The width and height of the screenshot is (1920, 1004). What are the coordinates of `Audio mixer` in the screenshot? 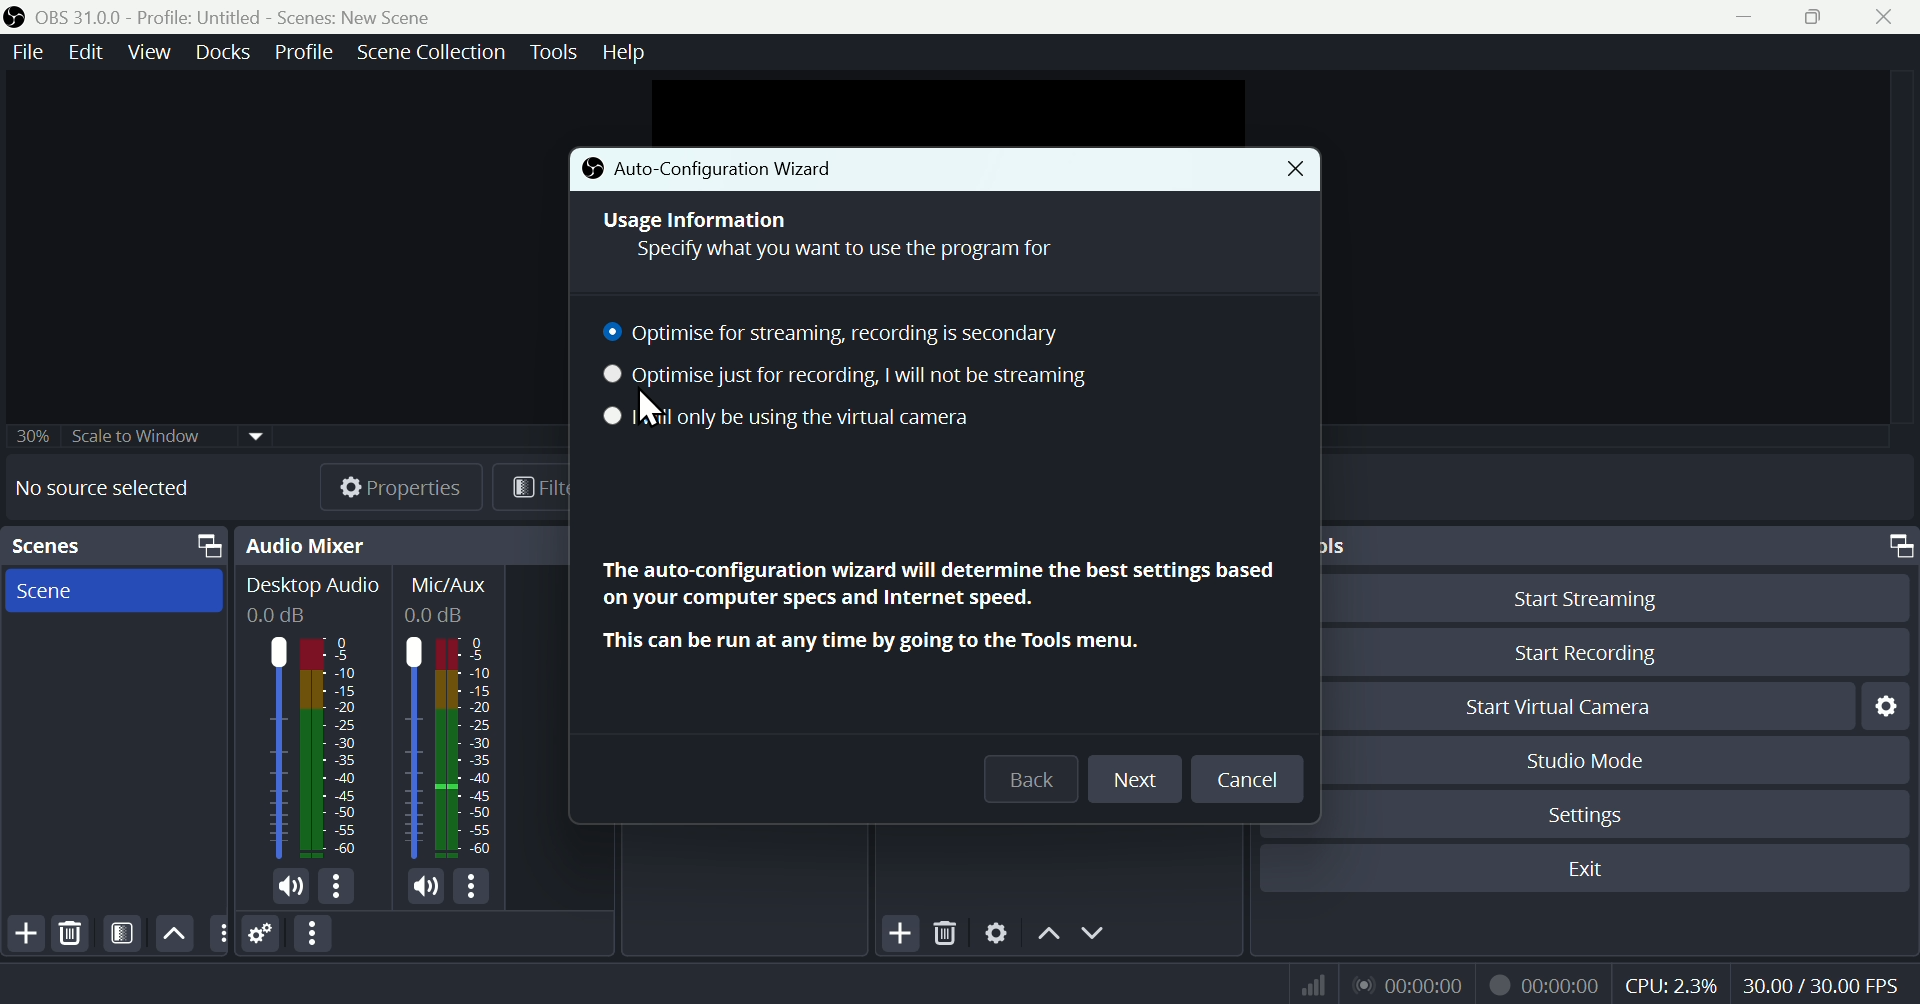 It's located at (306, 545).